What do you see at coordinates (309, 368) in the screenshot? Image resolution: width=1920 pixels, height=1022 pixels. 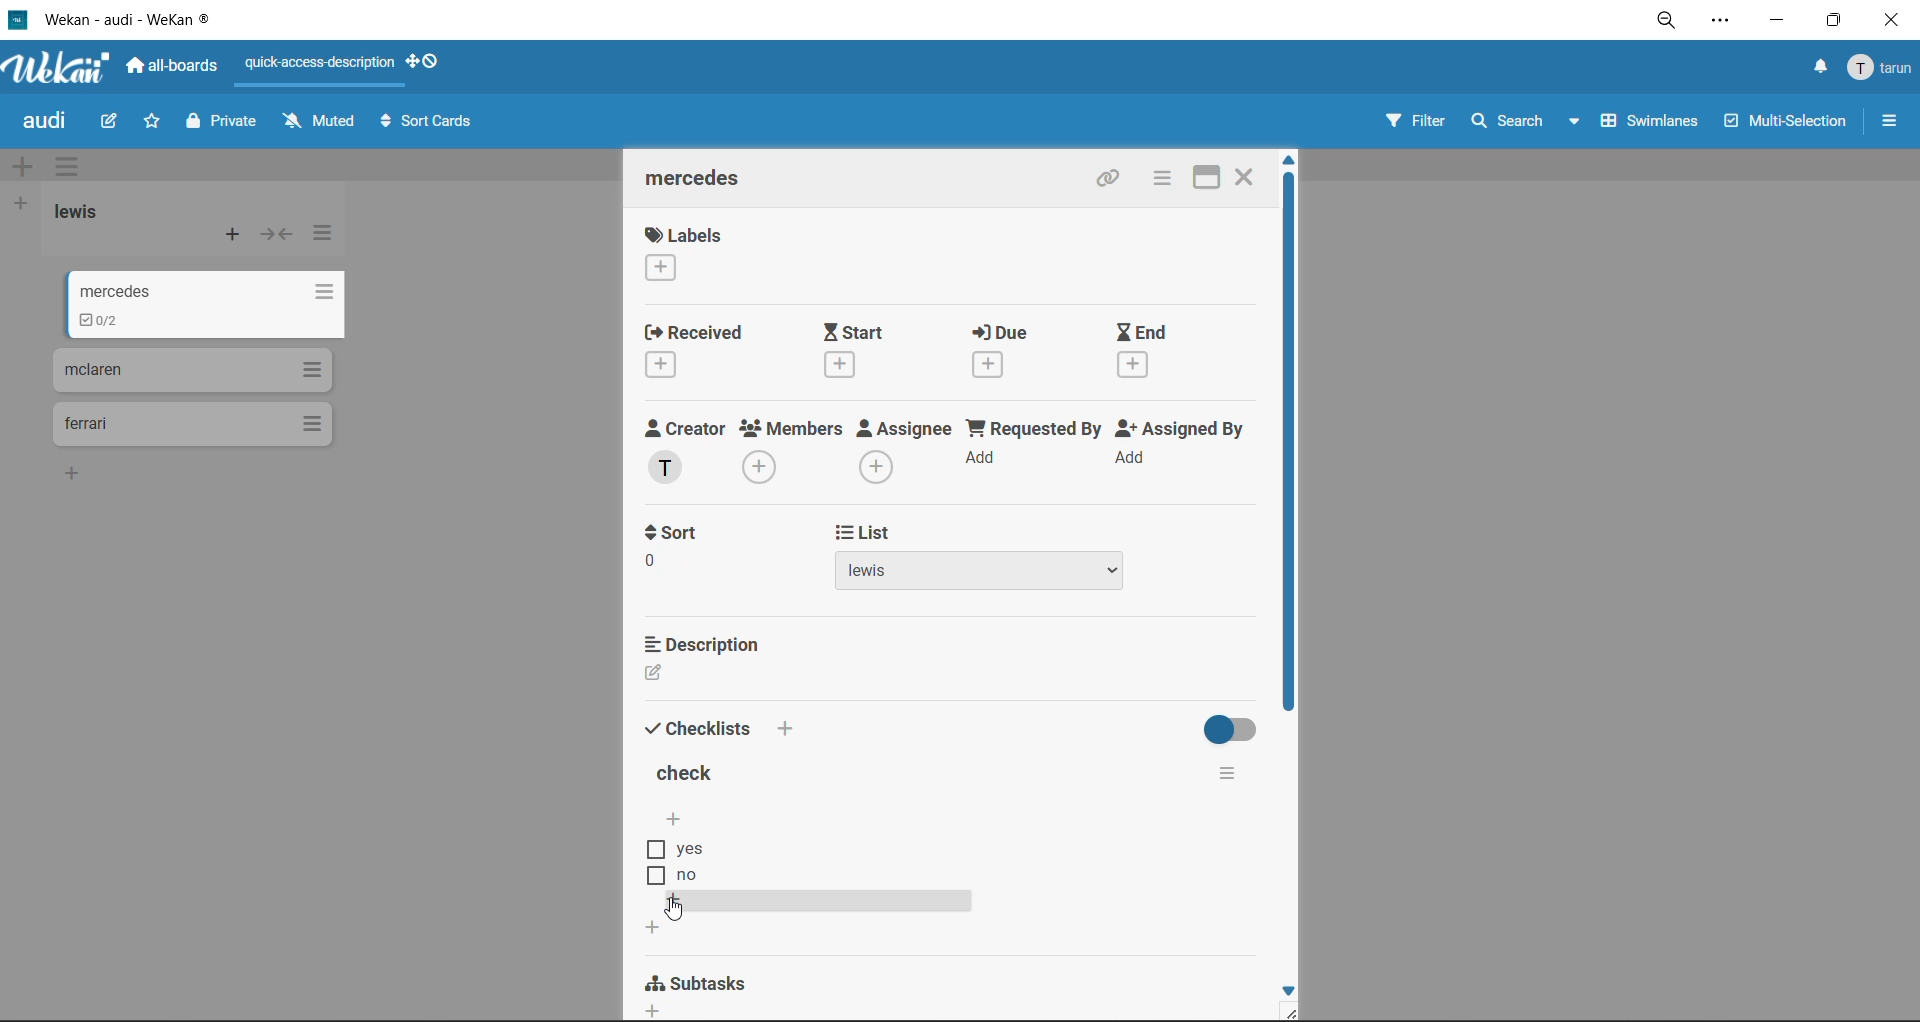 I see `list actions` at bounding box center [309, 368].